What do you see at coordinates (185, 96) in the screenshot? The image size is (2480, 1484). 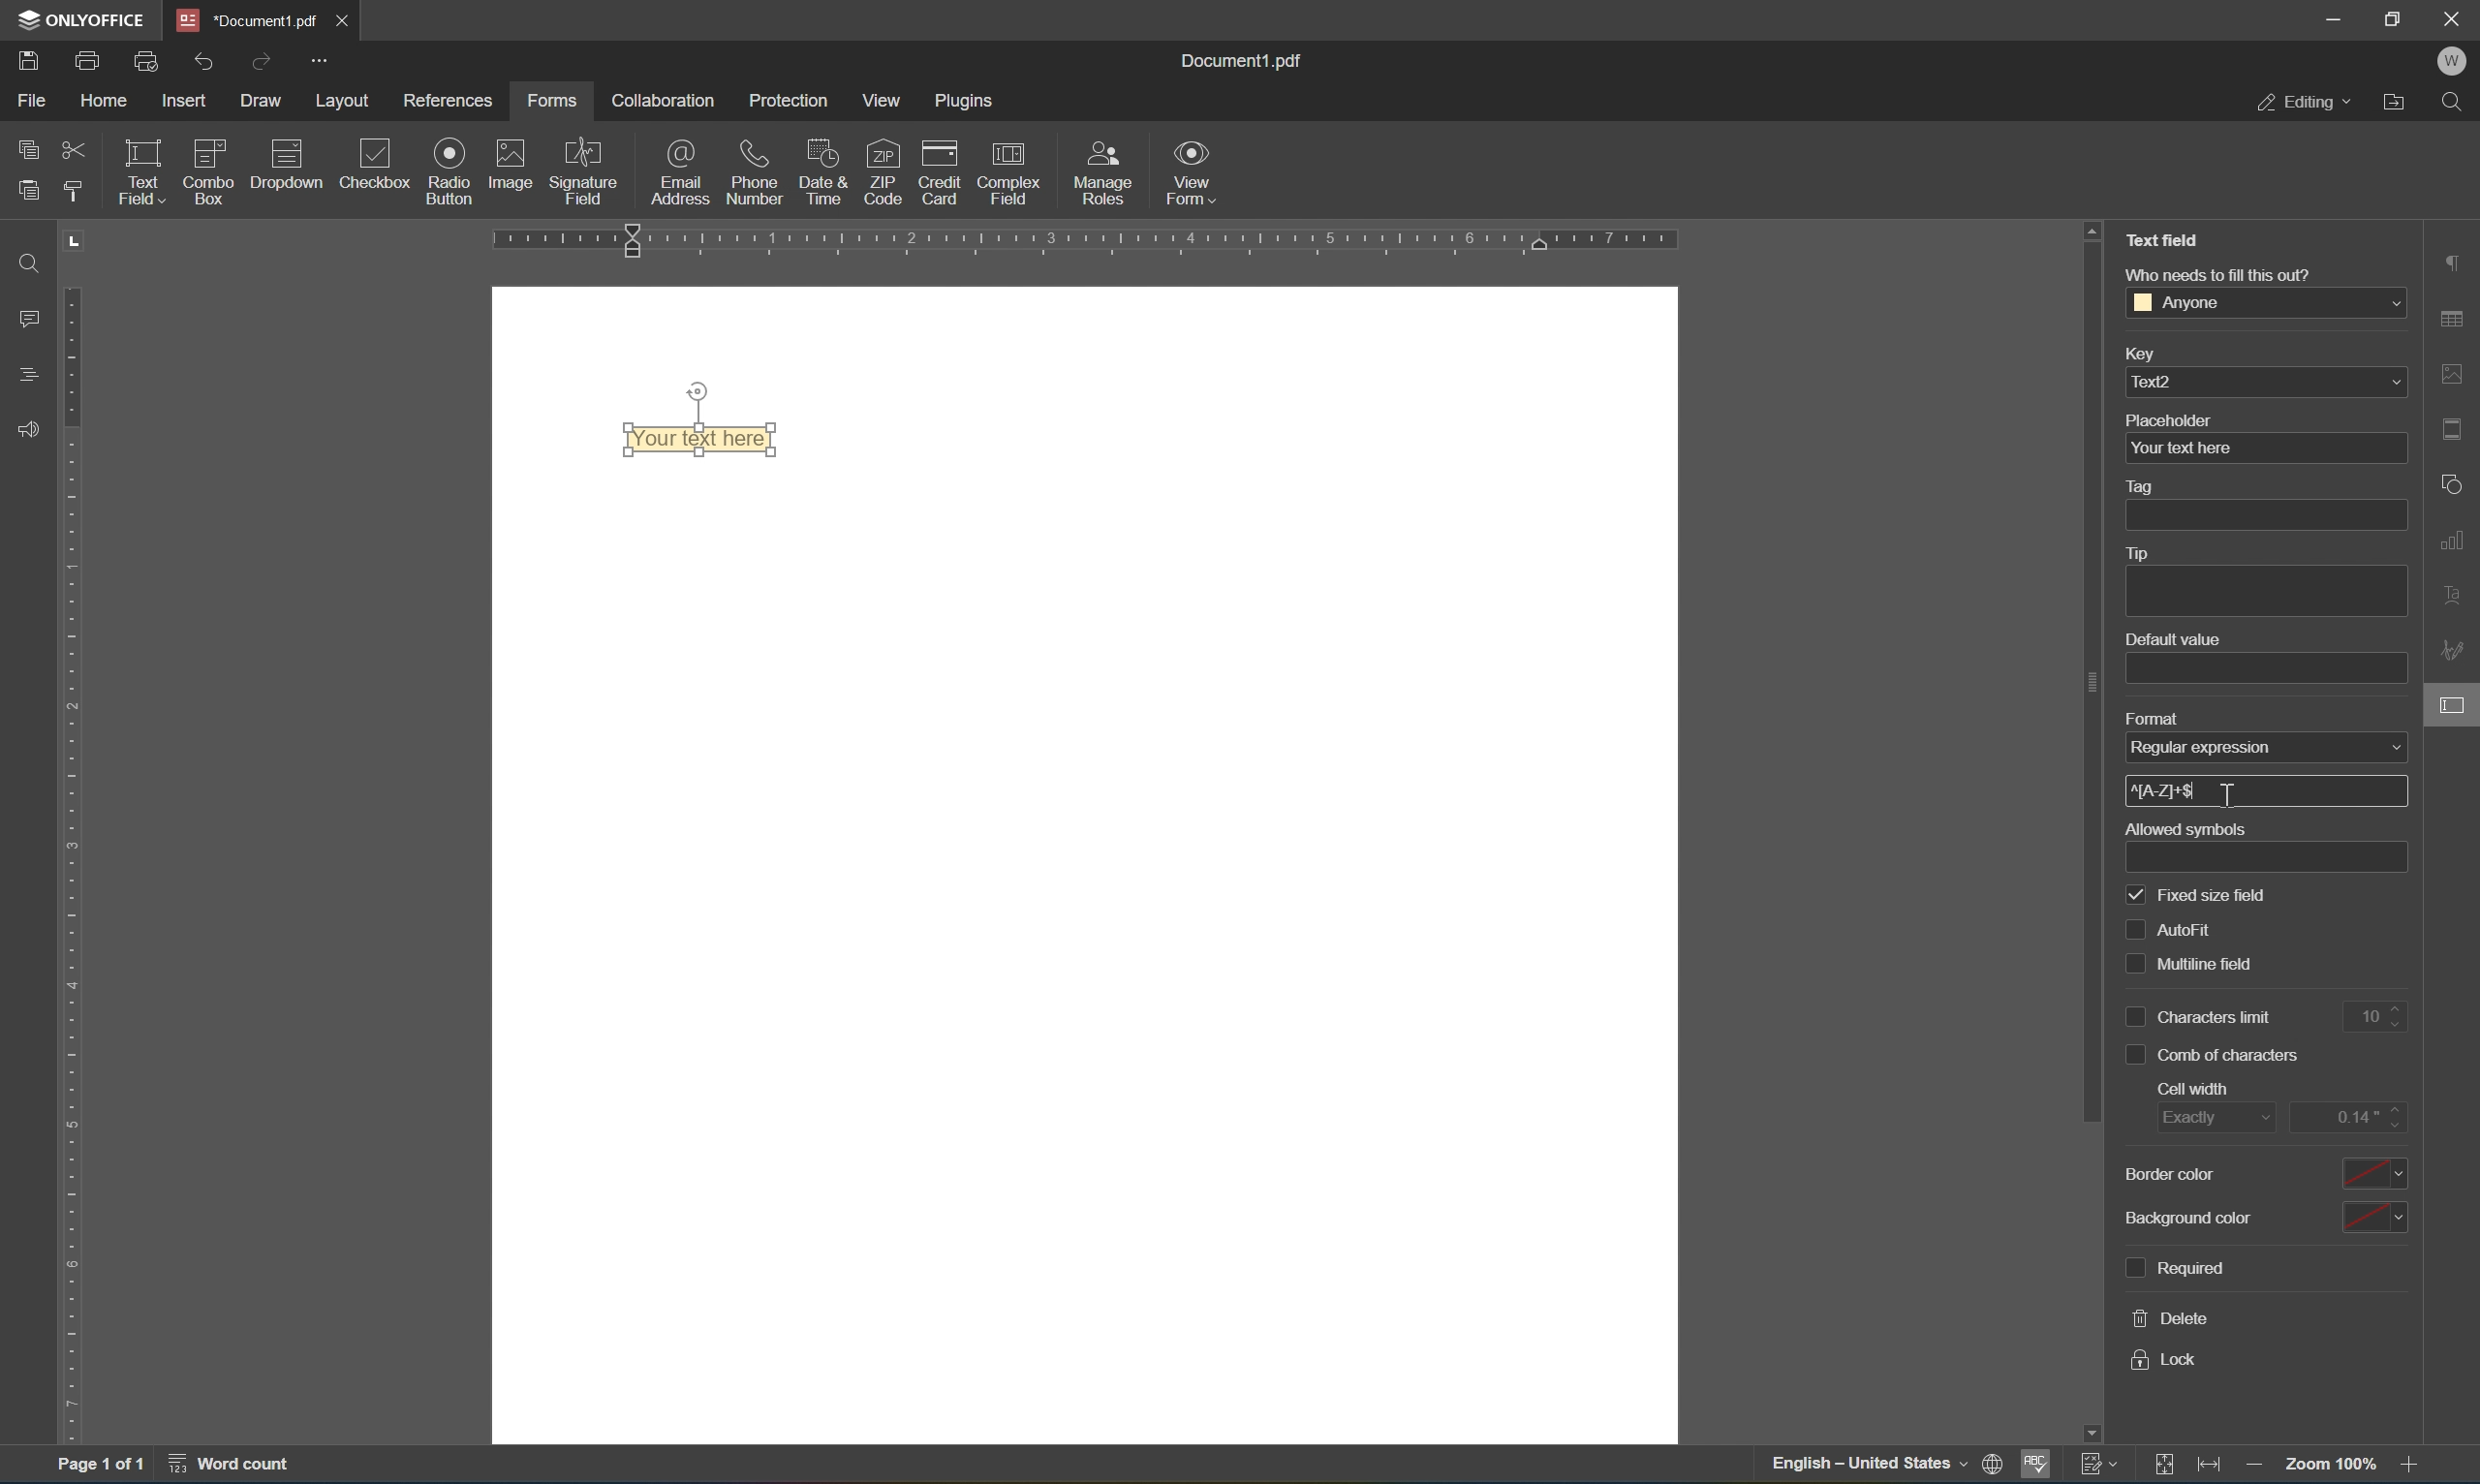 I see `insert` at bounding box center [185, 96].